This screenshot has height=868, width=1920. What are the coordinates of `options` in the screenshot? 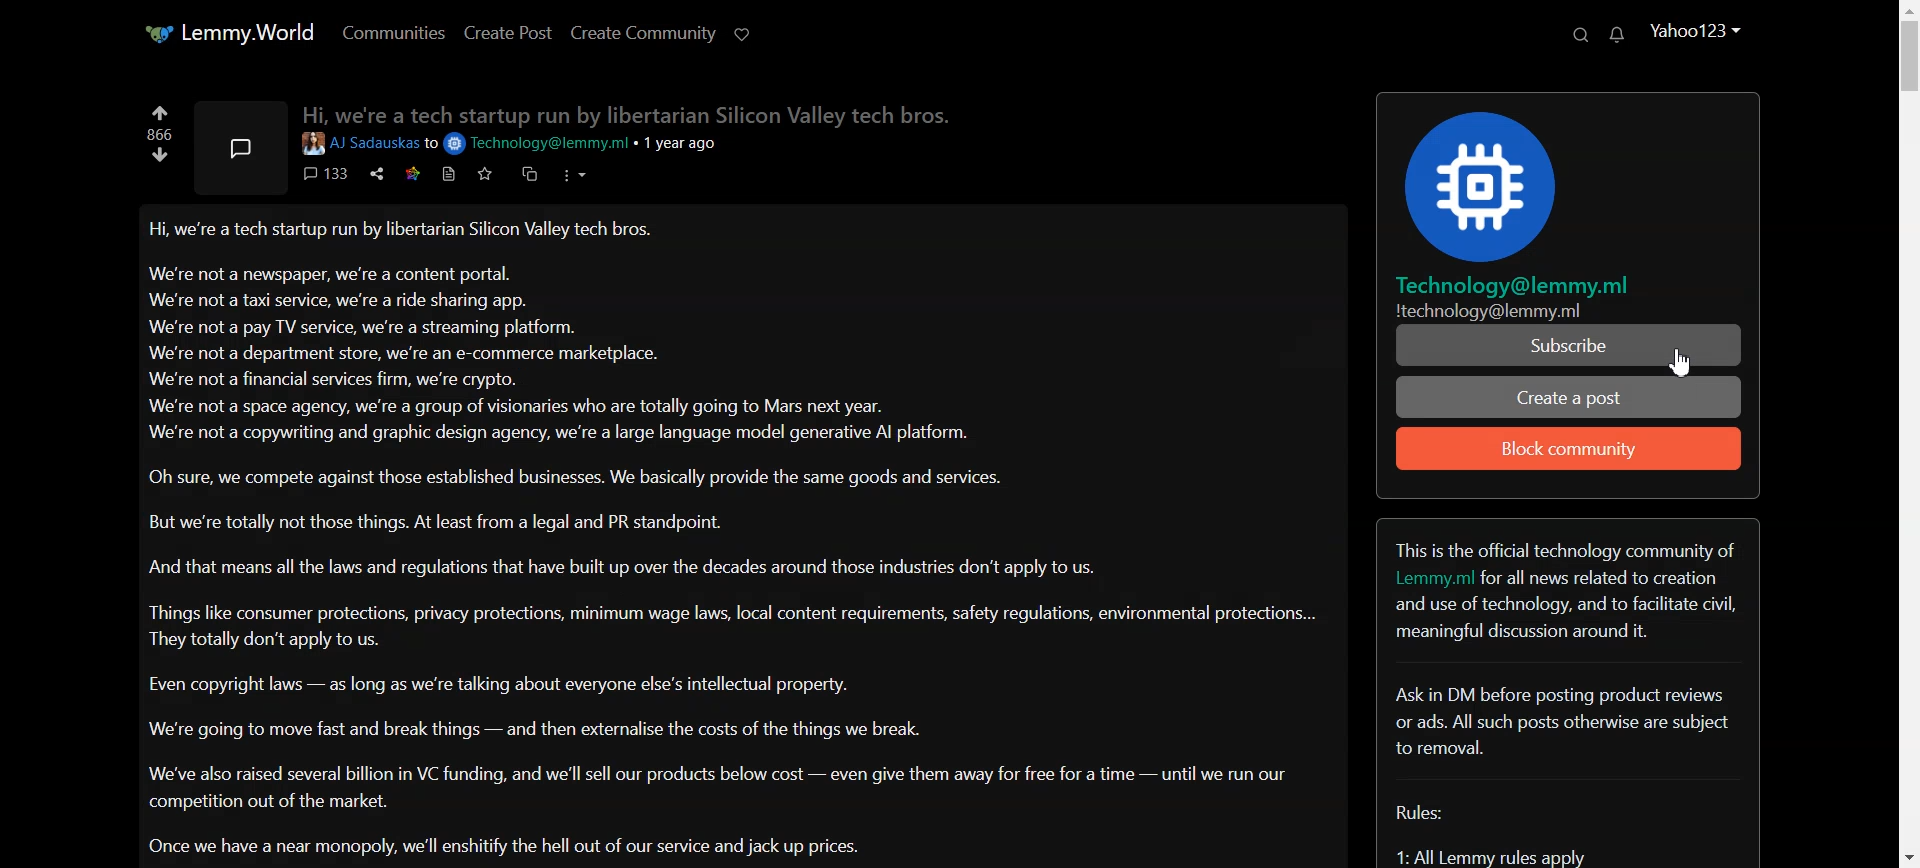 It's located at (575, 174).